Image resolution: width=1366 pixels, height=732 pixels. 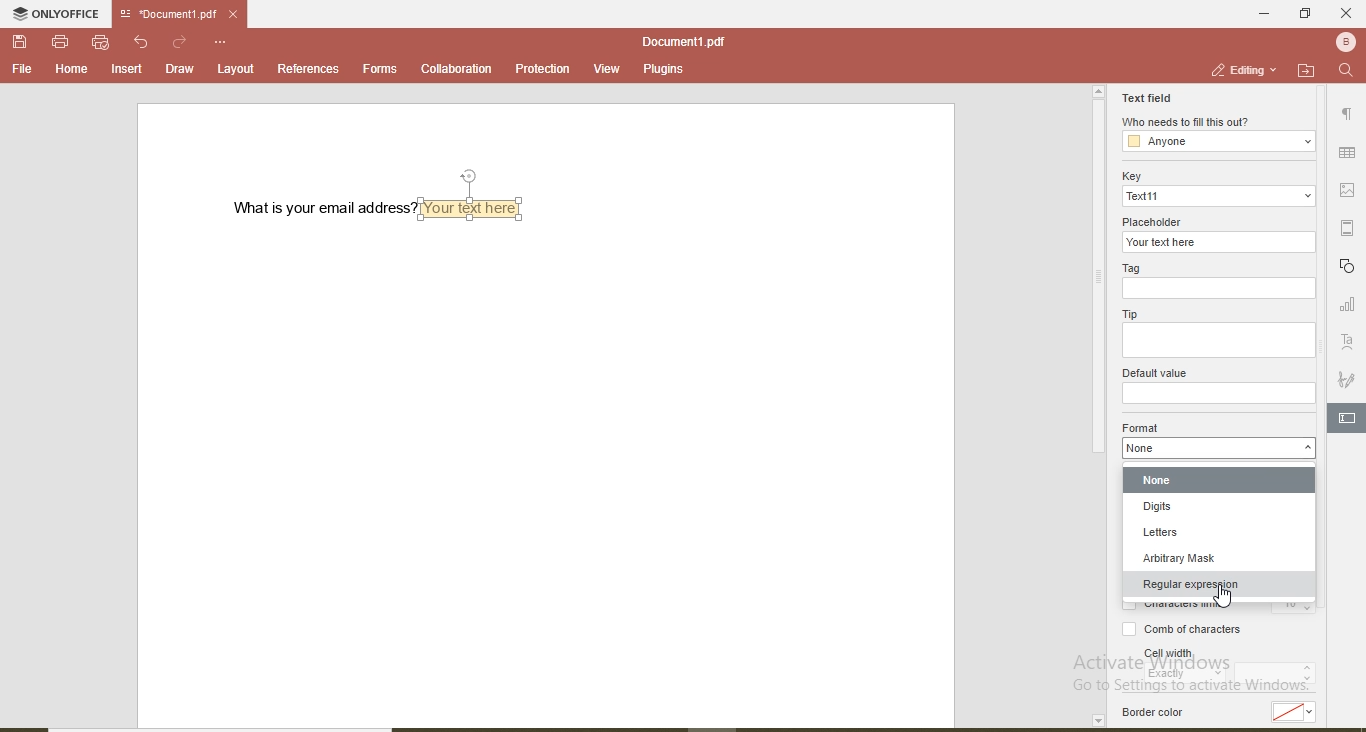 What do you see at coordinates (1185, 122) in the screenshot?
I see `who needs to fill this out?` at bounding box center [1185, 122].